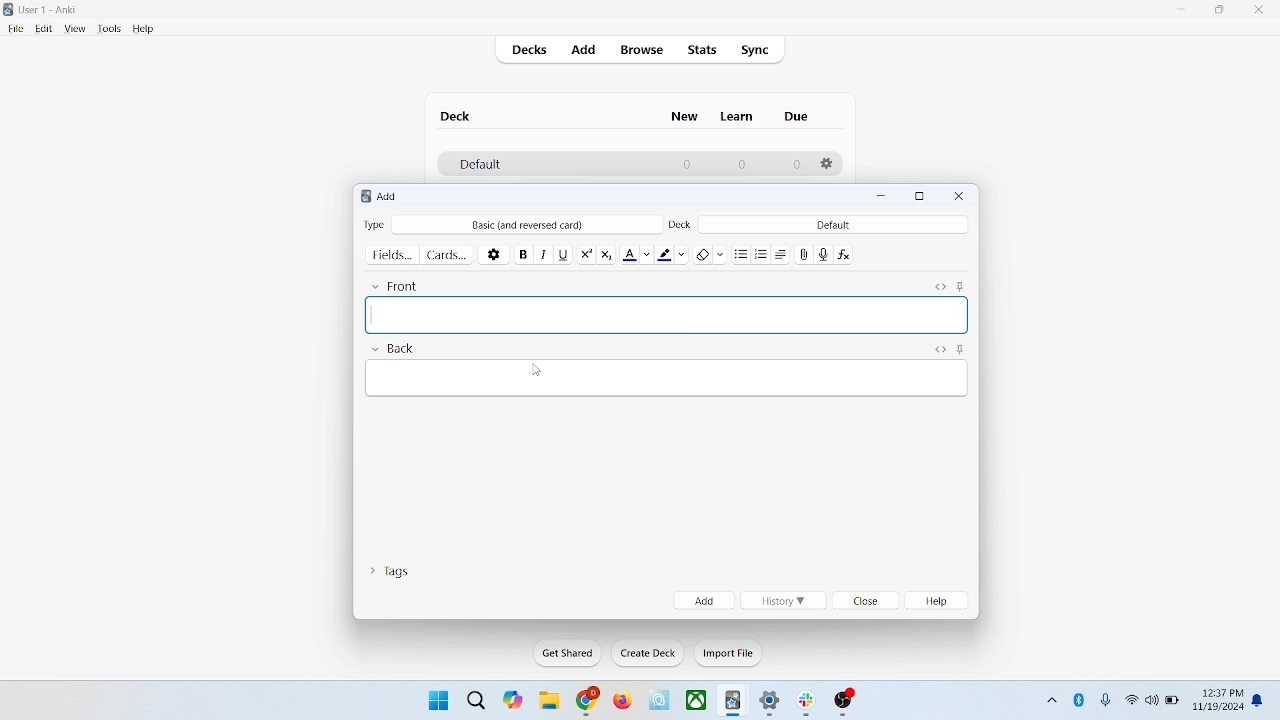 The height and width of the screenshot is (720, 1280). I want to click on icon, so click(661, 701).